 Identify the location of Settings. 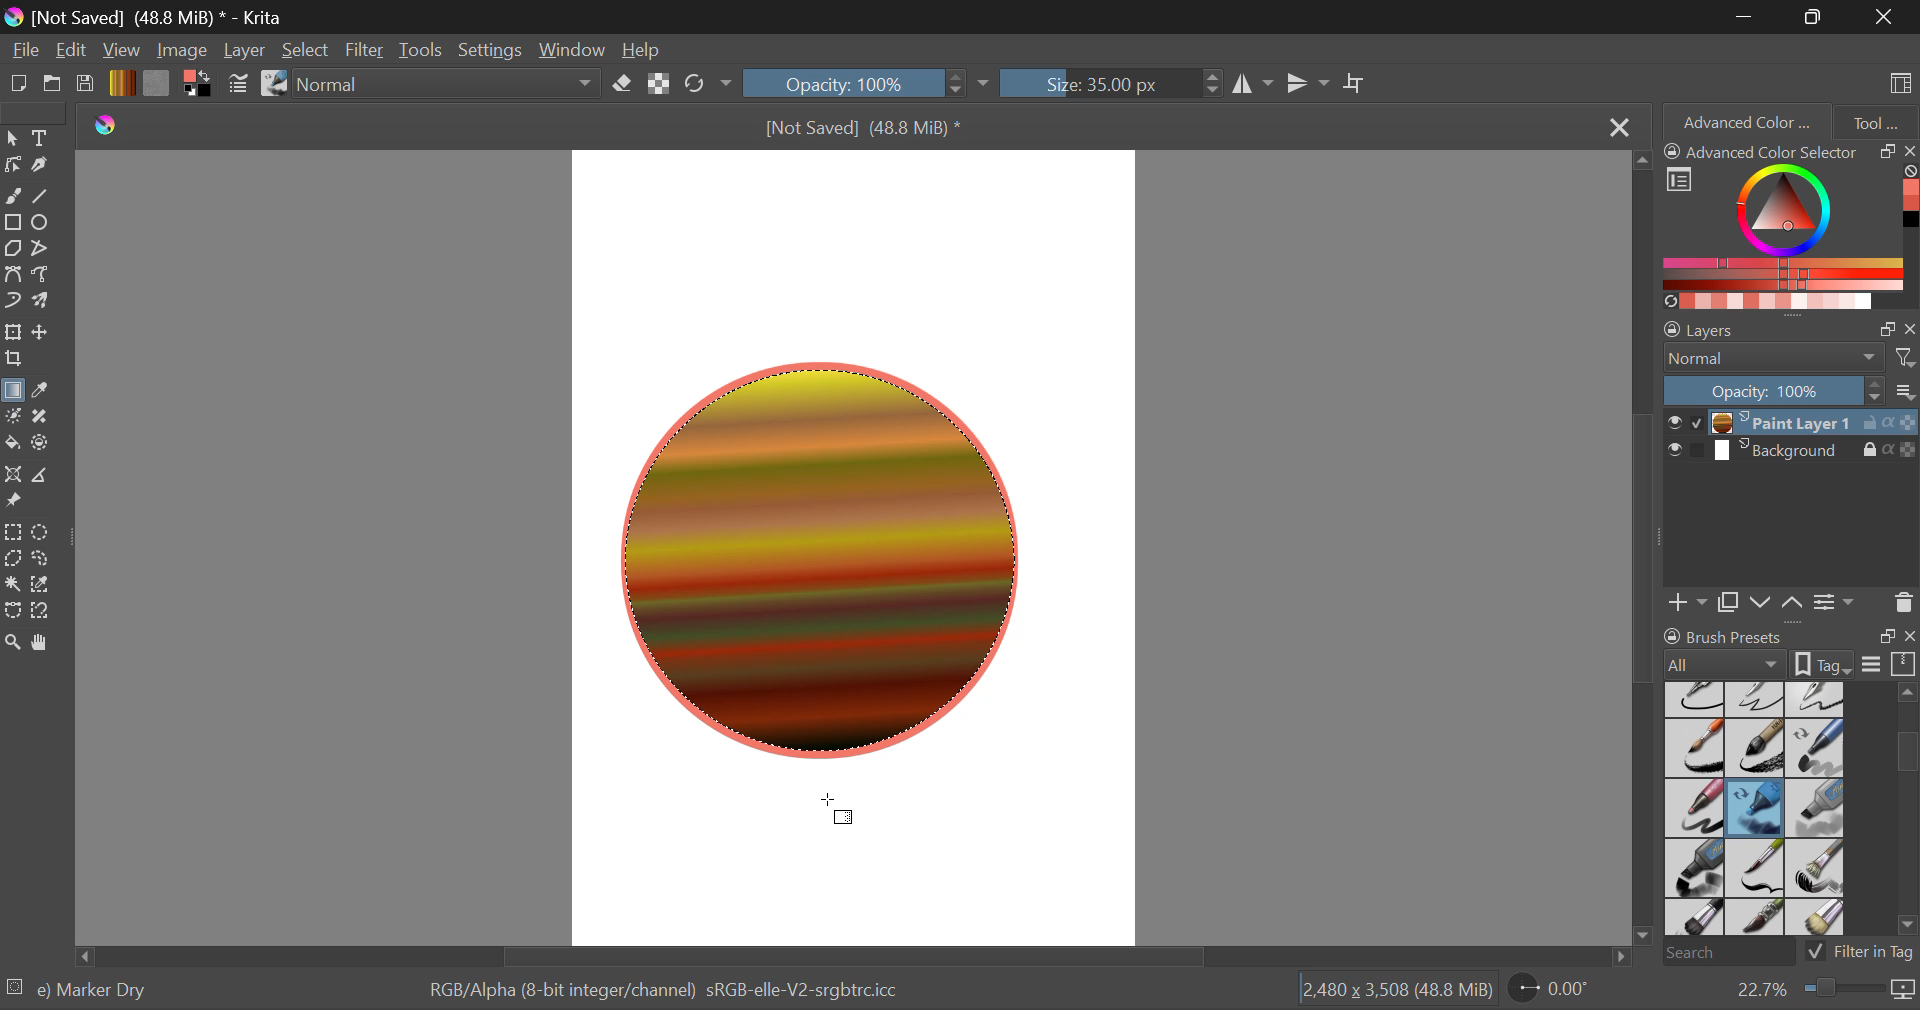
(495, 50).